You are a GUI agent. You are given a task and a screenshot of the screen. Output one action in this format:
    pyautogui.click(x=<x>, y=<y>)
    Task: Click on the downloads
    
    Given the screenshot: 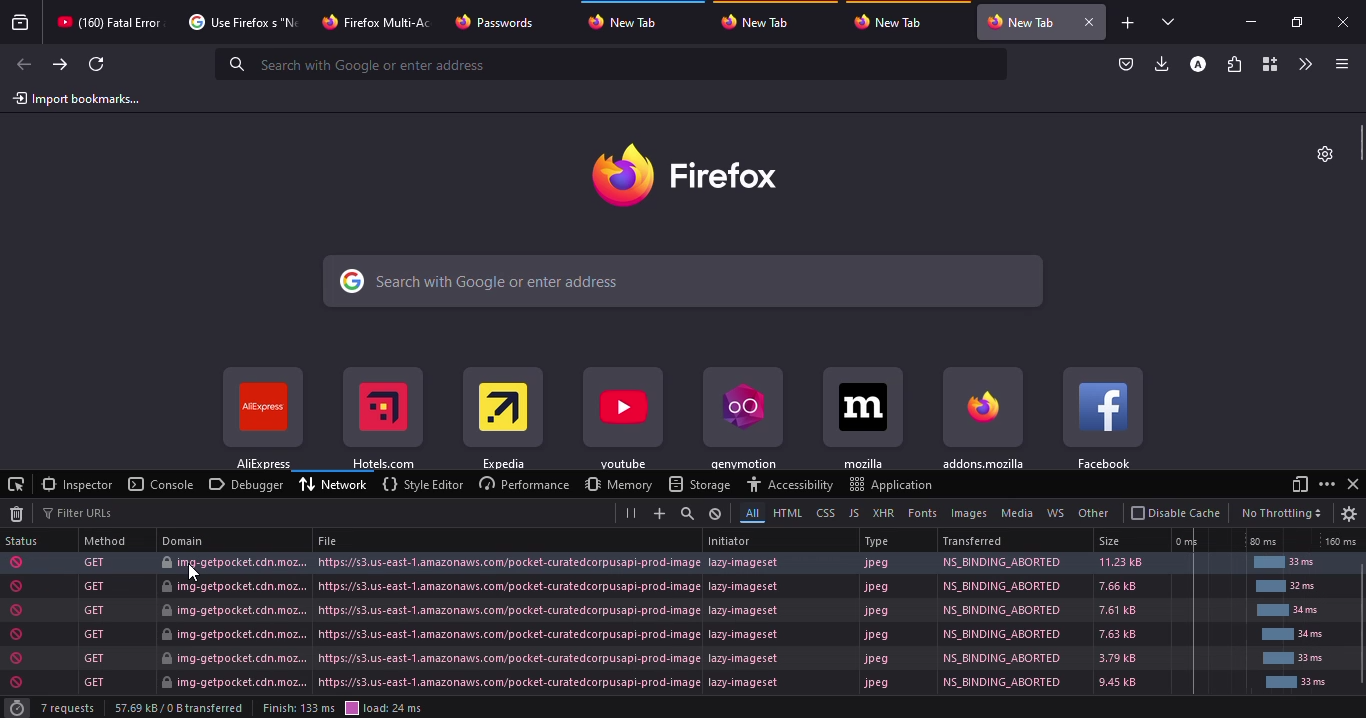 What is the action you would take?
    pyautogui.click(x=1162, y=64)
    